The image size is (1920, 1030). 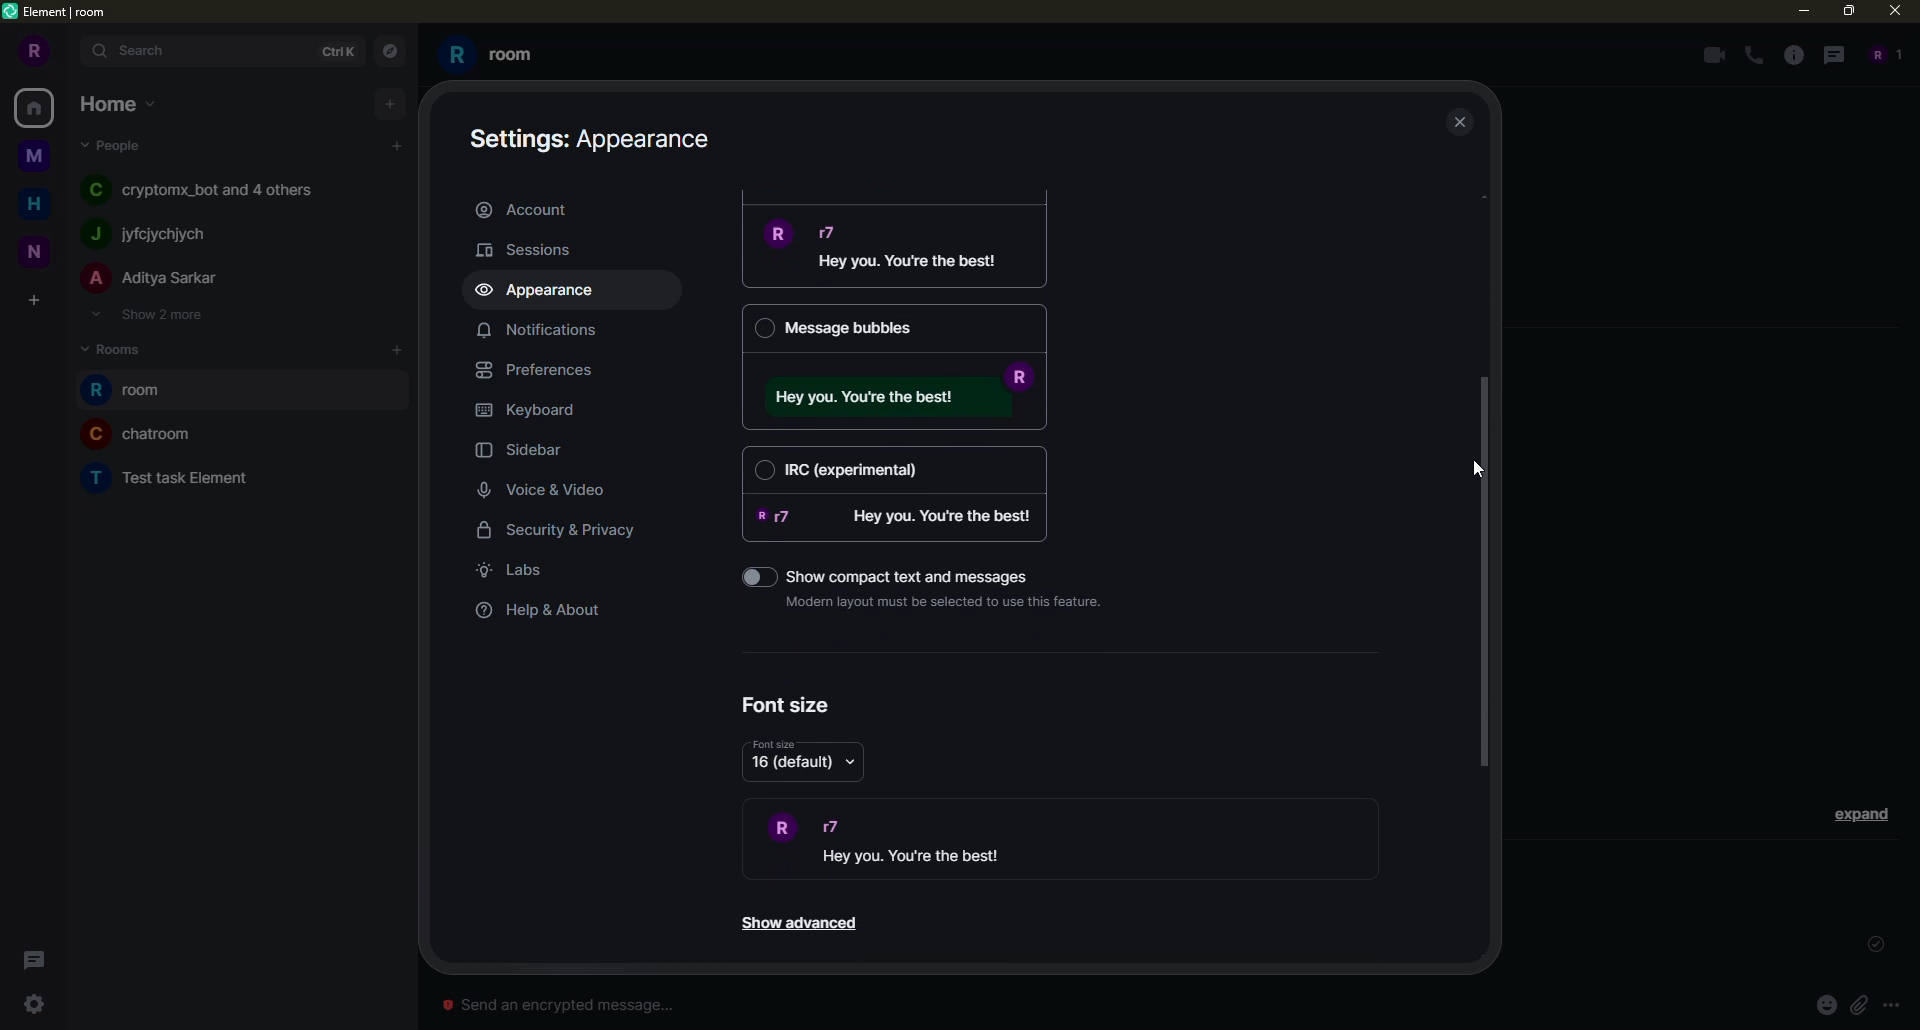 I want to click on keyboard, so click(x=531, y=410).